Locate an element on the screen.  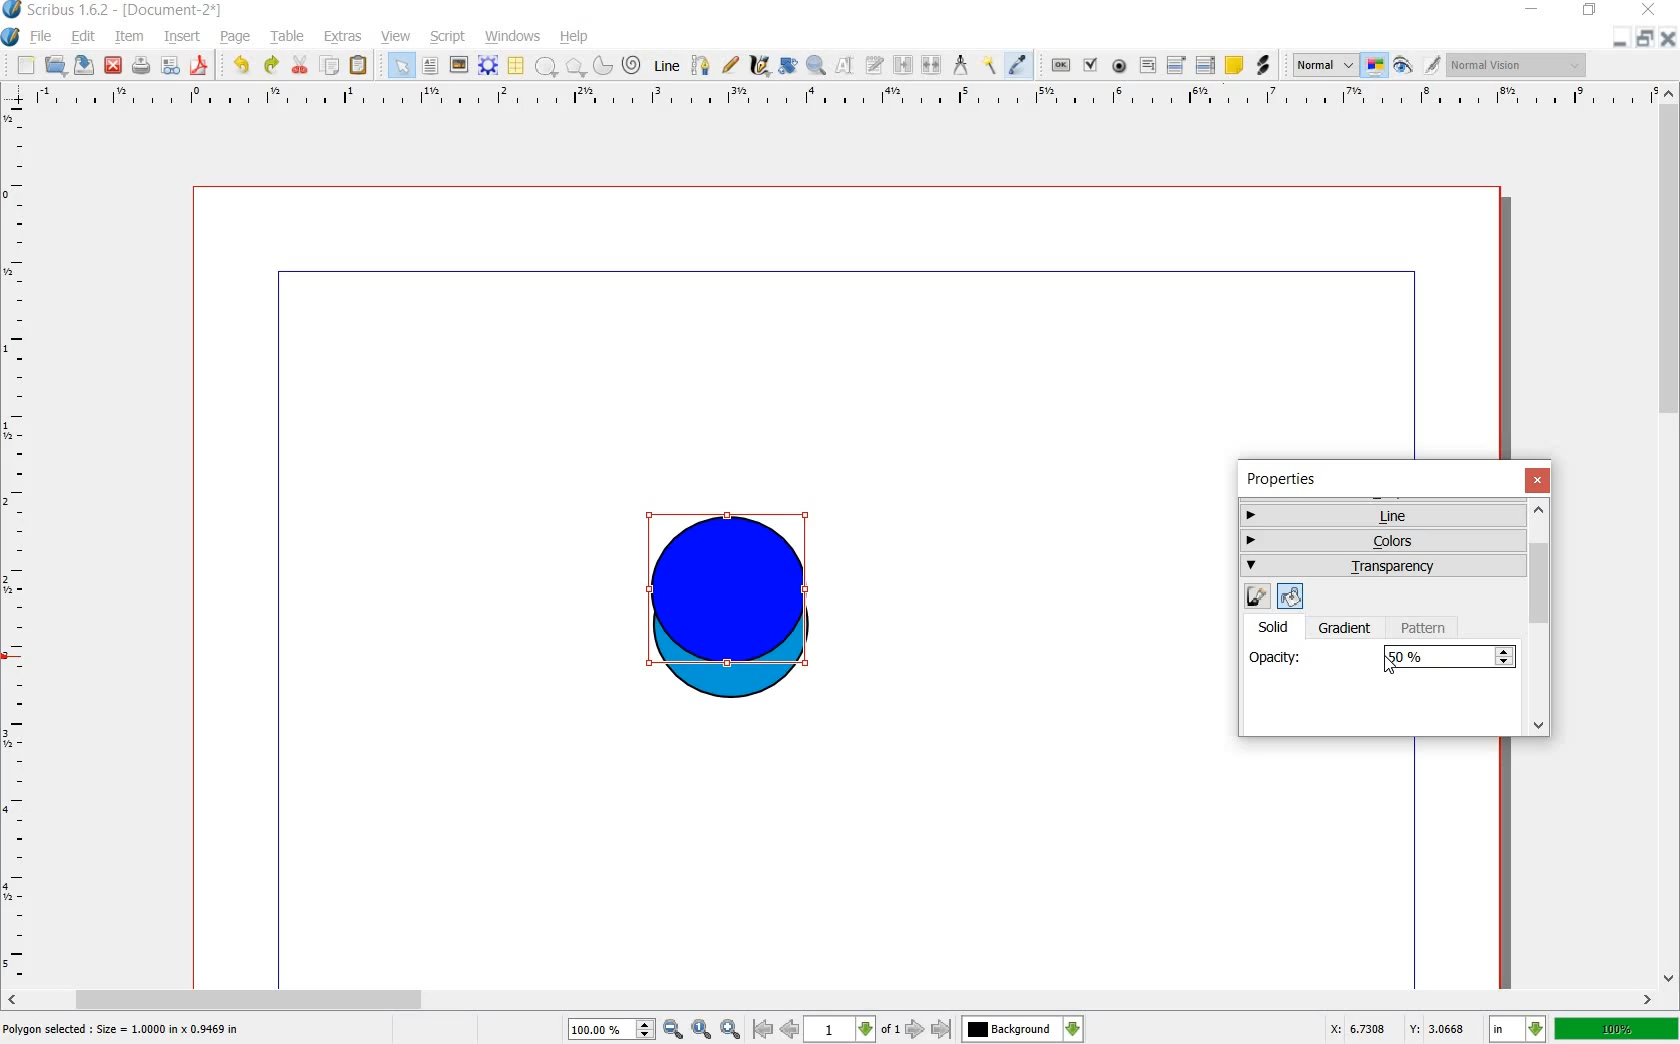
measurement is located at coordinates (962, 66).